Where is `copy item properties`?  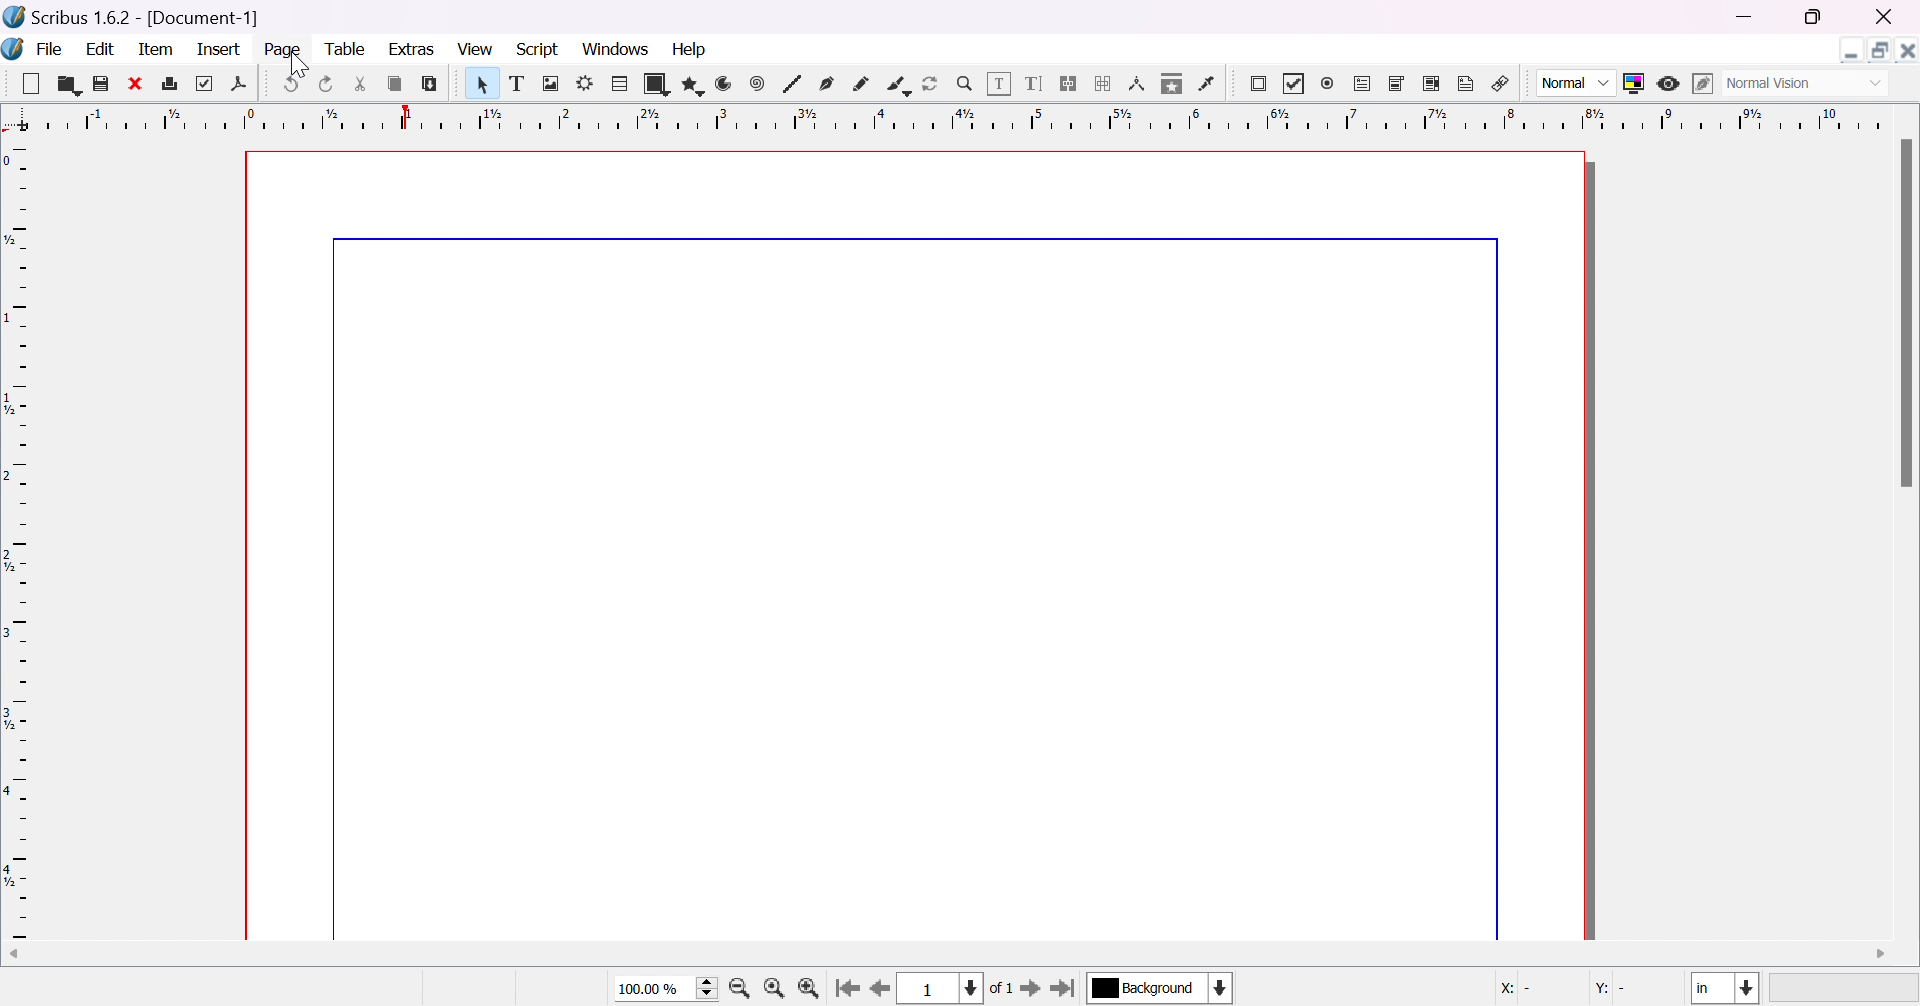
copy item properties is located at coordinates (1174, 85).